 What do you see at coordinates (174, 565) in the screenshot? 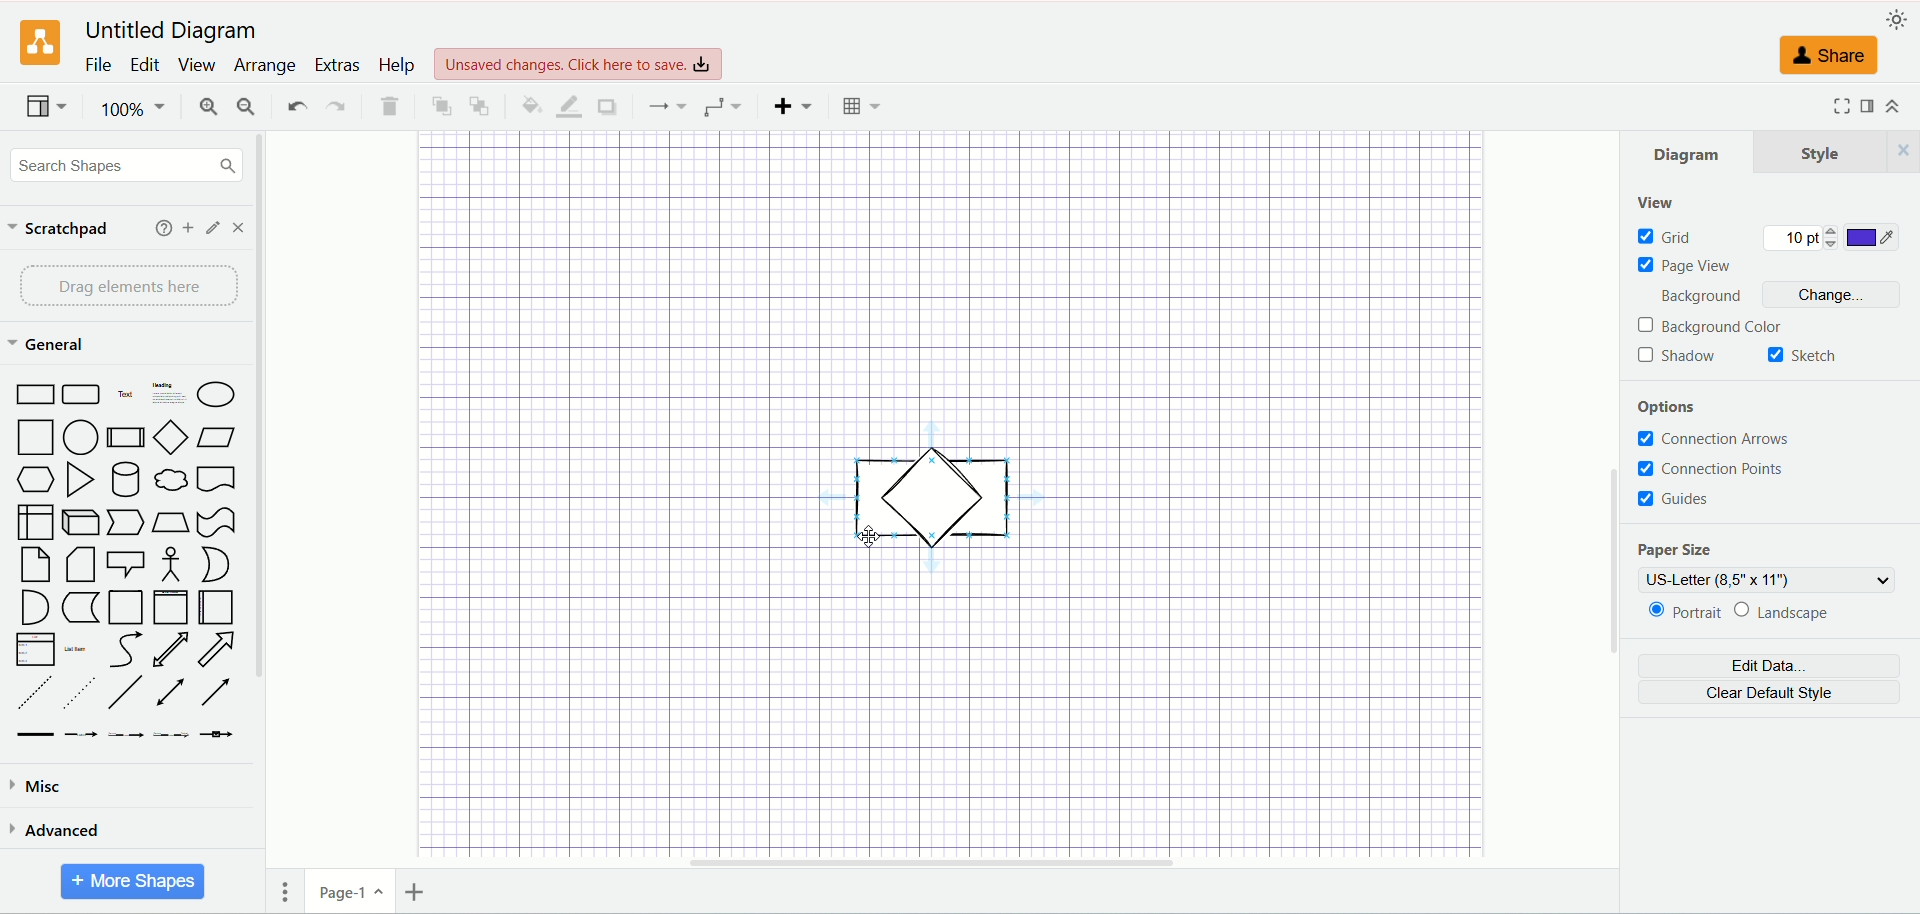
I see `Actor` at bounding box center [174, 565].